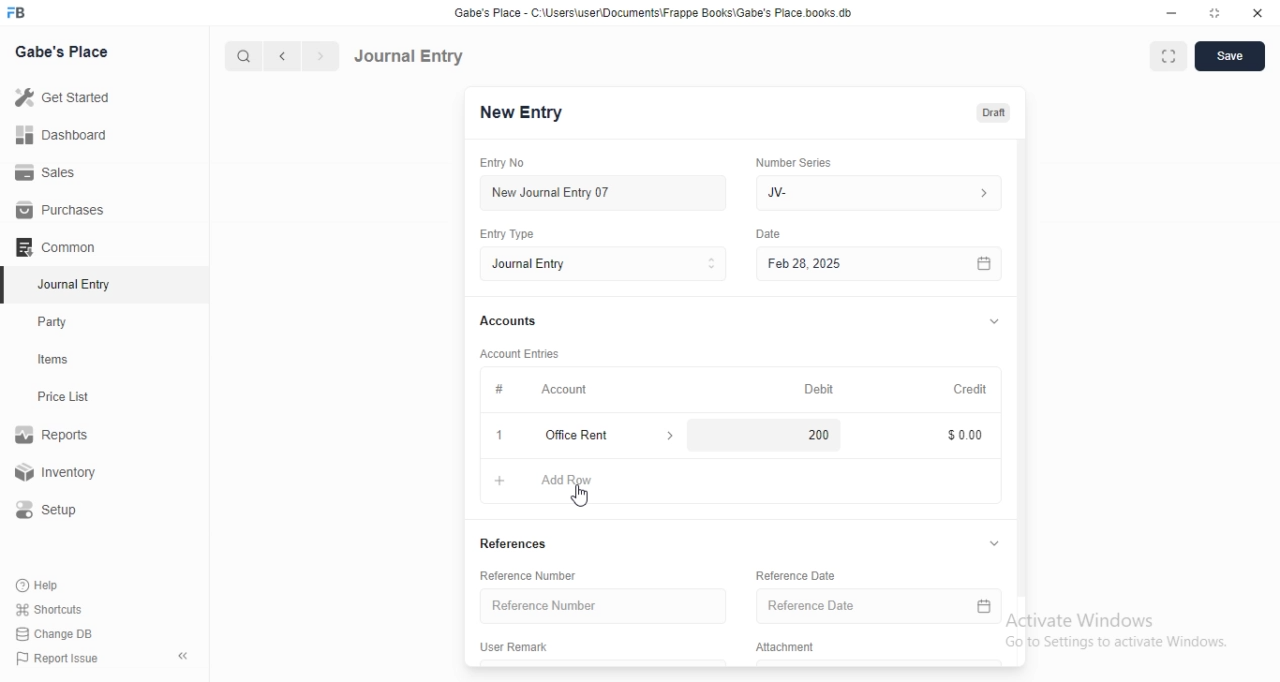  Describe the element at coordinates (54, 510) in the screenshot. I see `Setup` at that location.